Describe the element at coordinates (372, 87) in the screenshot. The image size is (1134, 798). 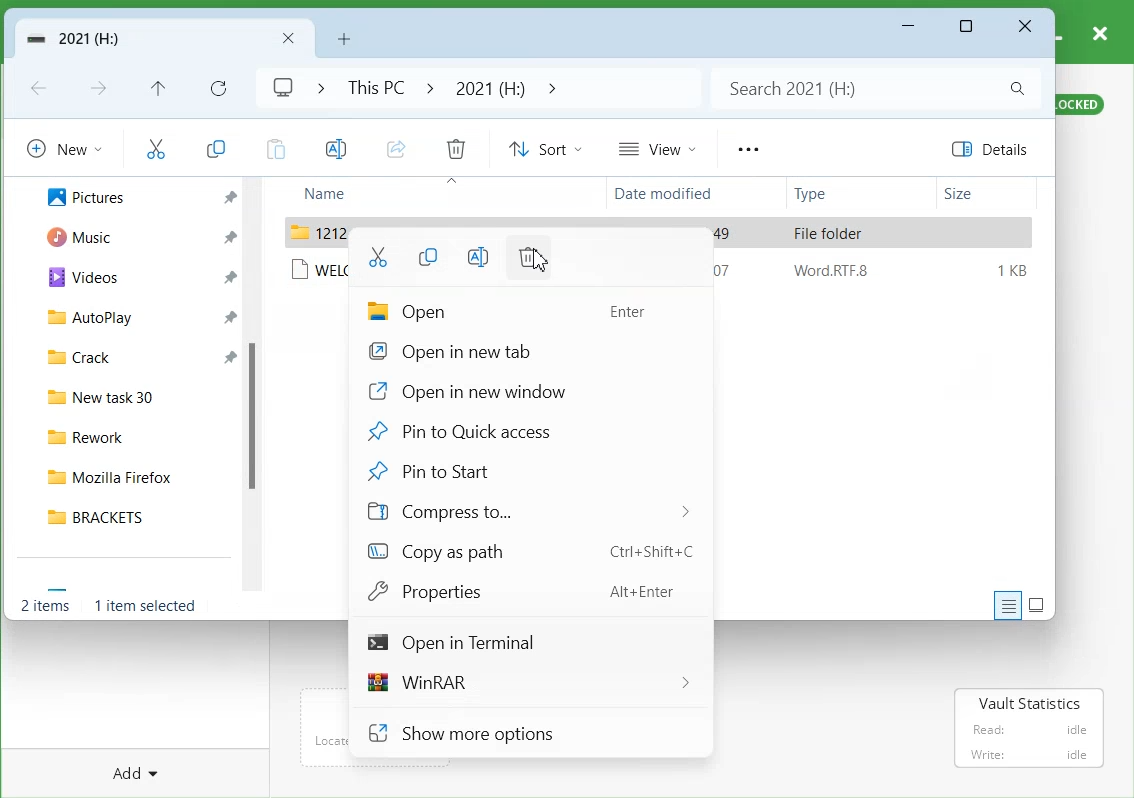
I see `This PC` at that location.